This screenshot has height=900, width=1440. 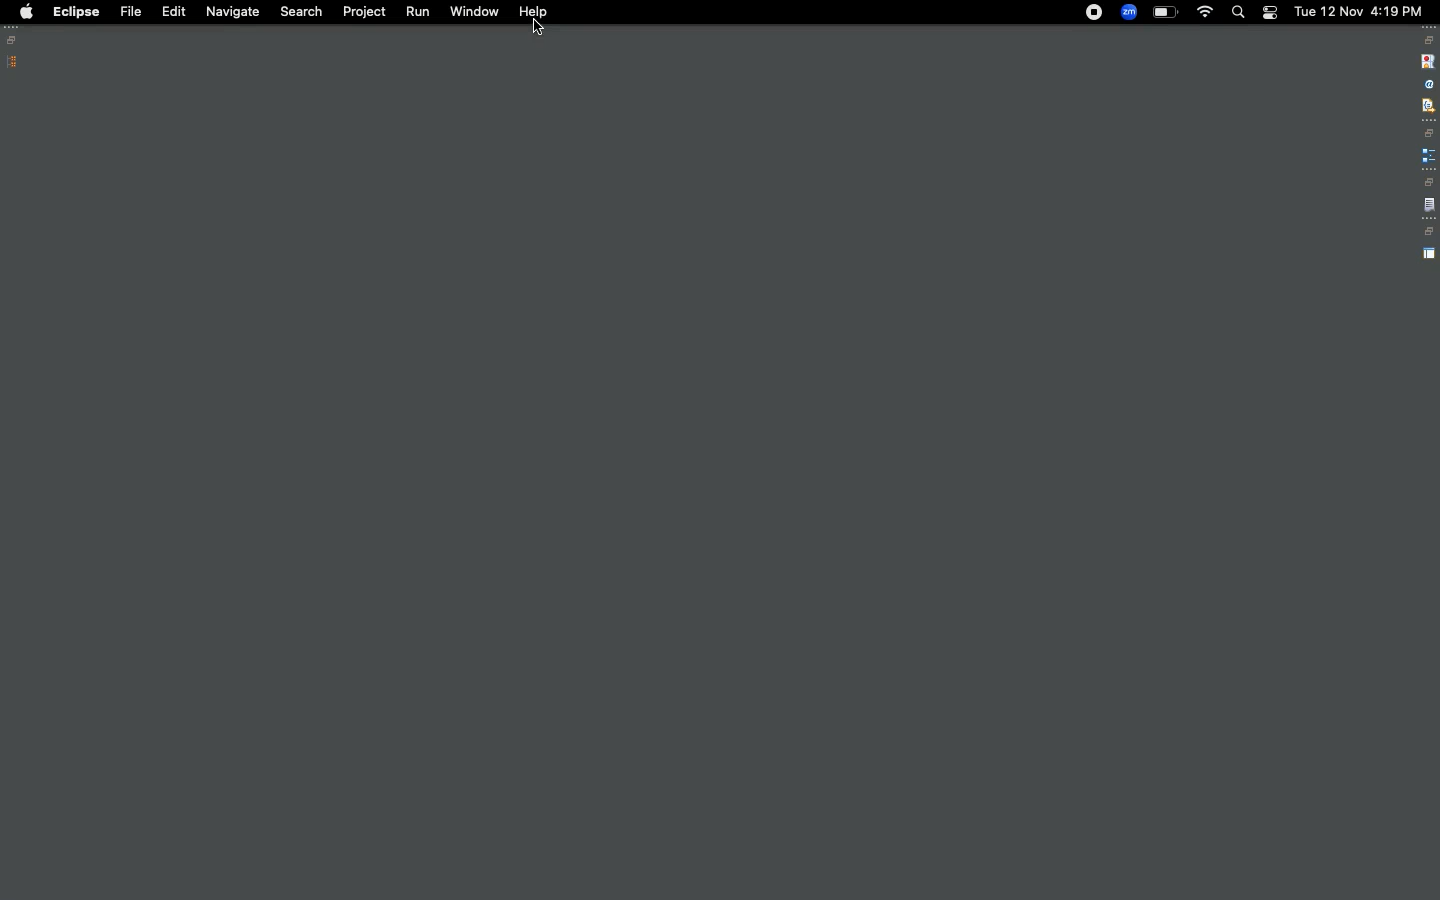 I want to click on cursor, so click(x=539, y=29).